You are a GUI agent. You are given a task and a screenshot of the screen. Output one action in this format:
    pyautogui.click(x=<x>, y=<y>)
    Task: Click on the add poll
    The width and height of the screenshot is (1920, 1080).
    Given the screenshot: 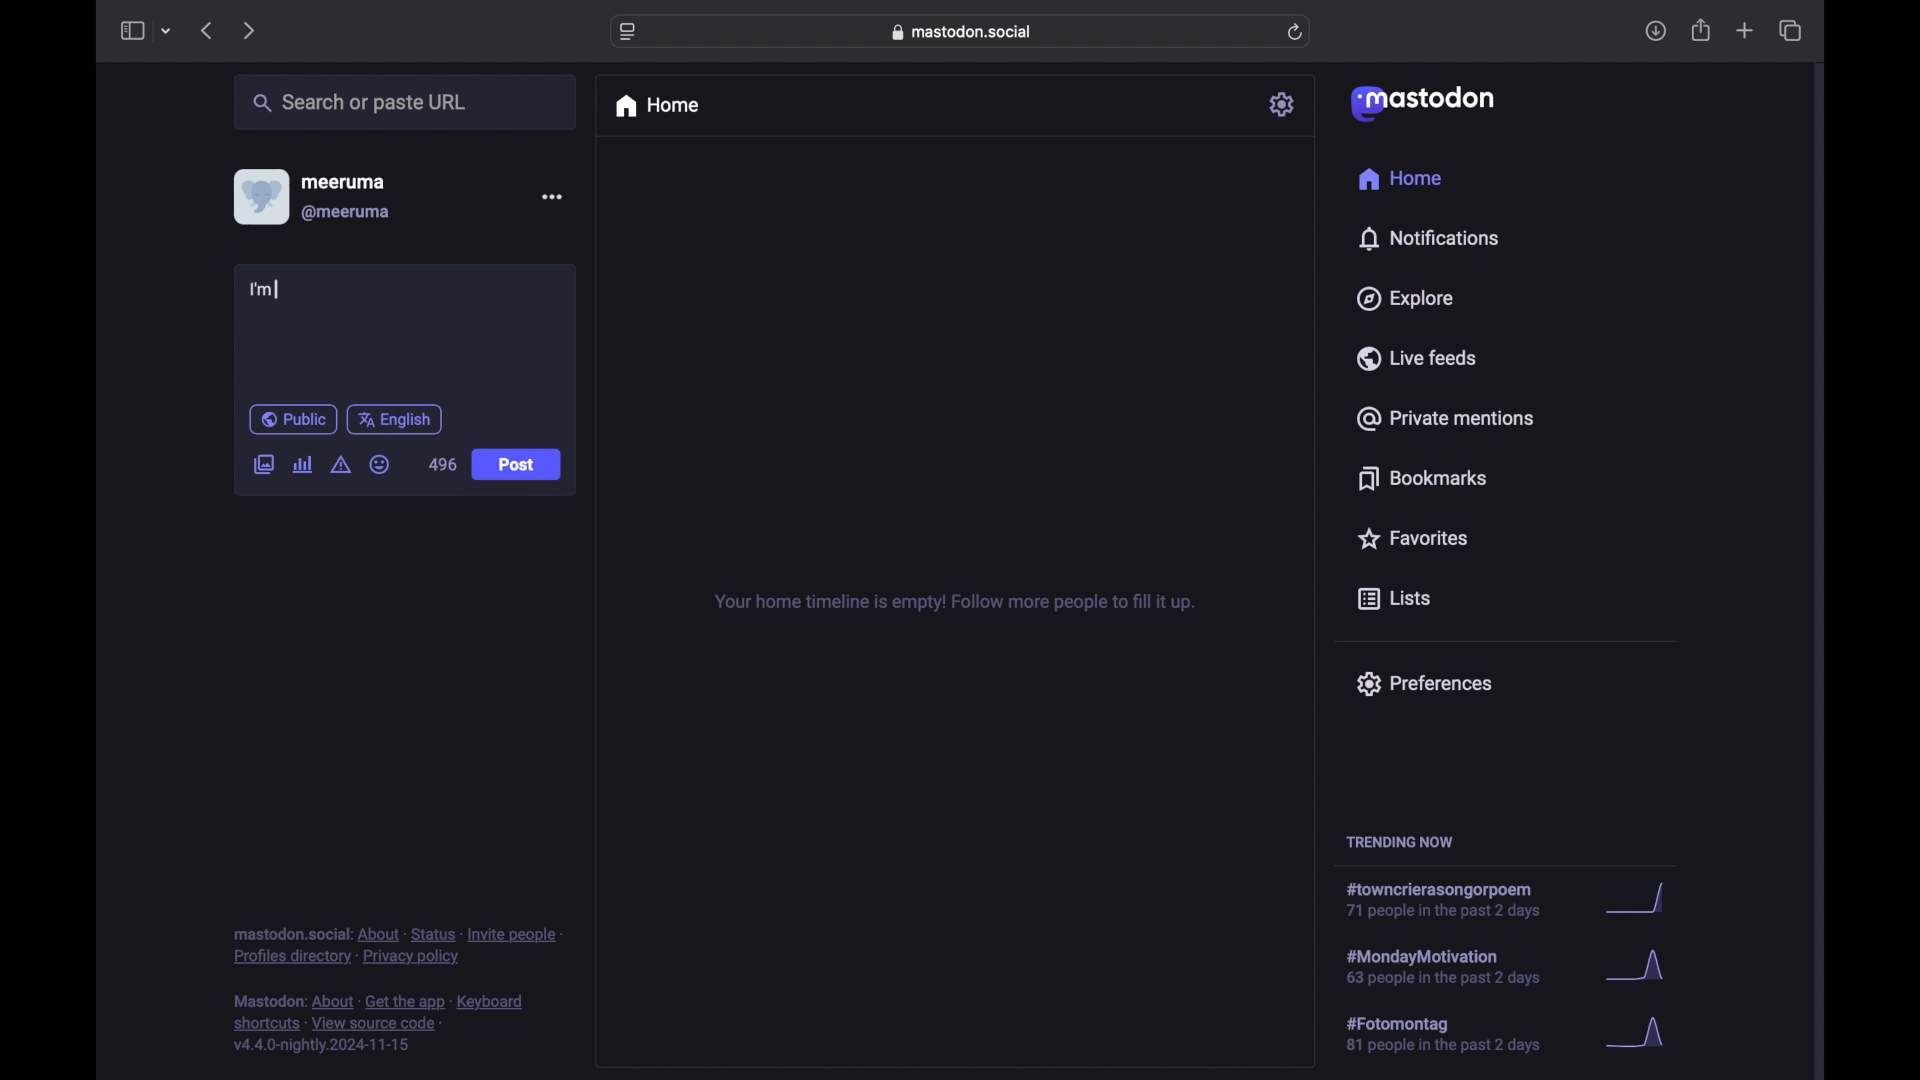 What is the action you would take?
    pyautogui.click(x=304, y=465)
    